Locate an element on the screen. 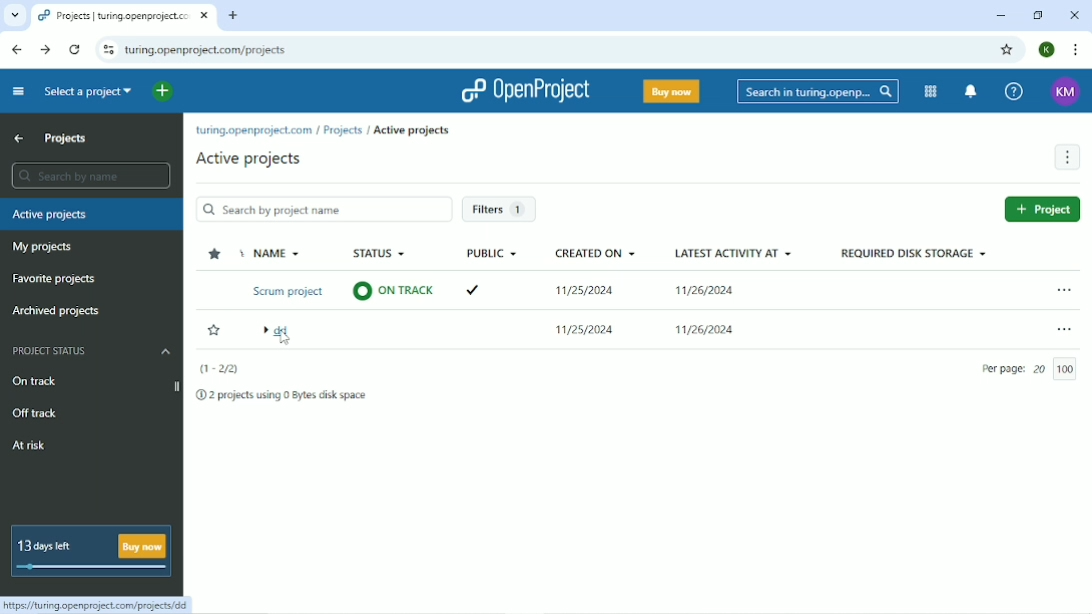 This screenshot has width=1092, height=614. 2 projects using 0 Bytes disk space is located at coordinates (283, 396).